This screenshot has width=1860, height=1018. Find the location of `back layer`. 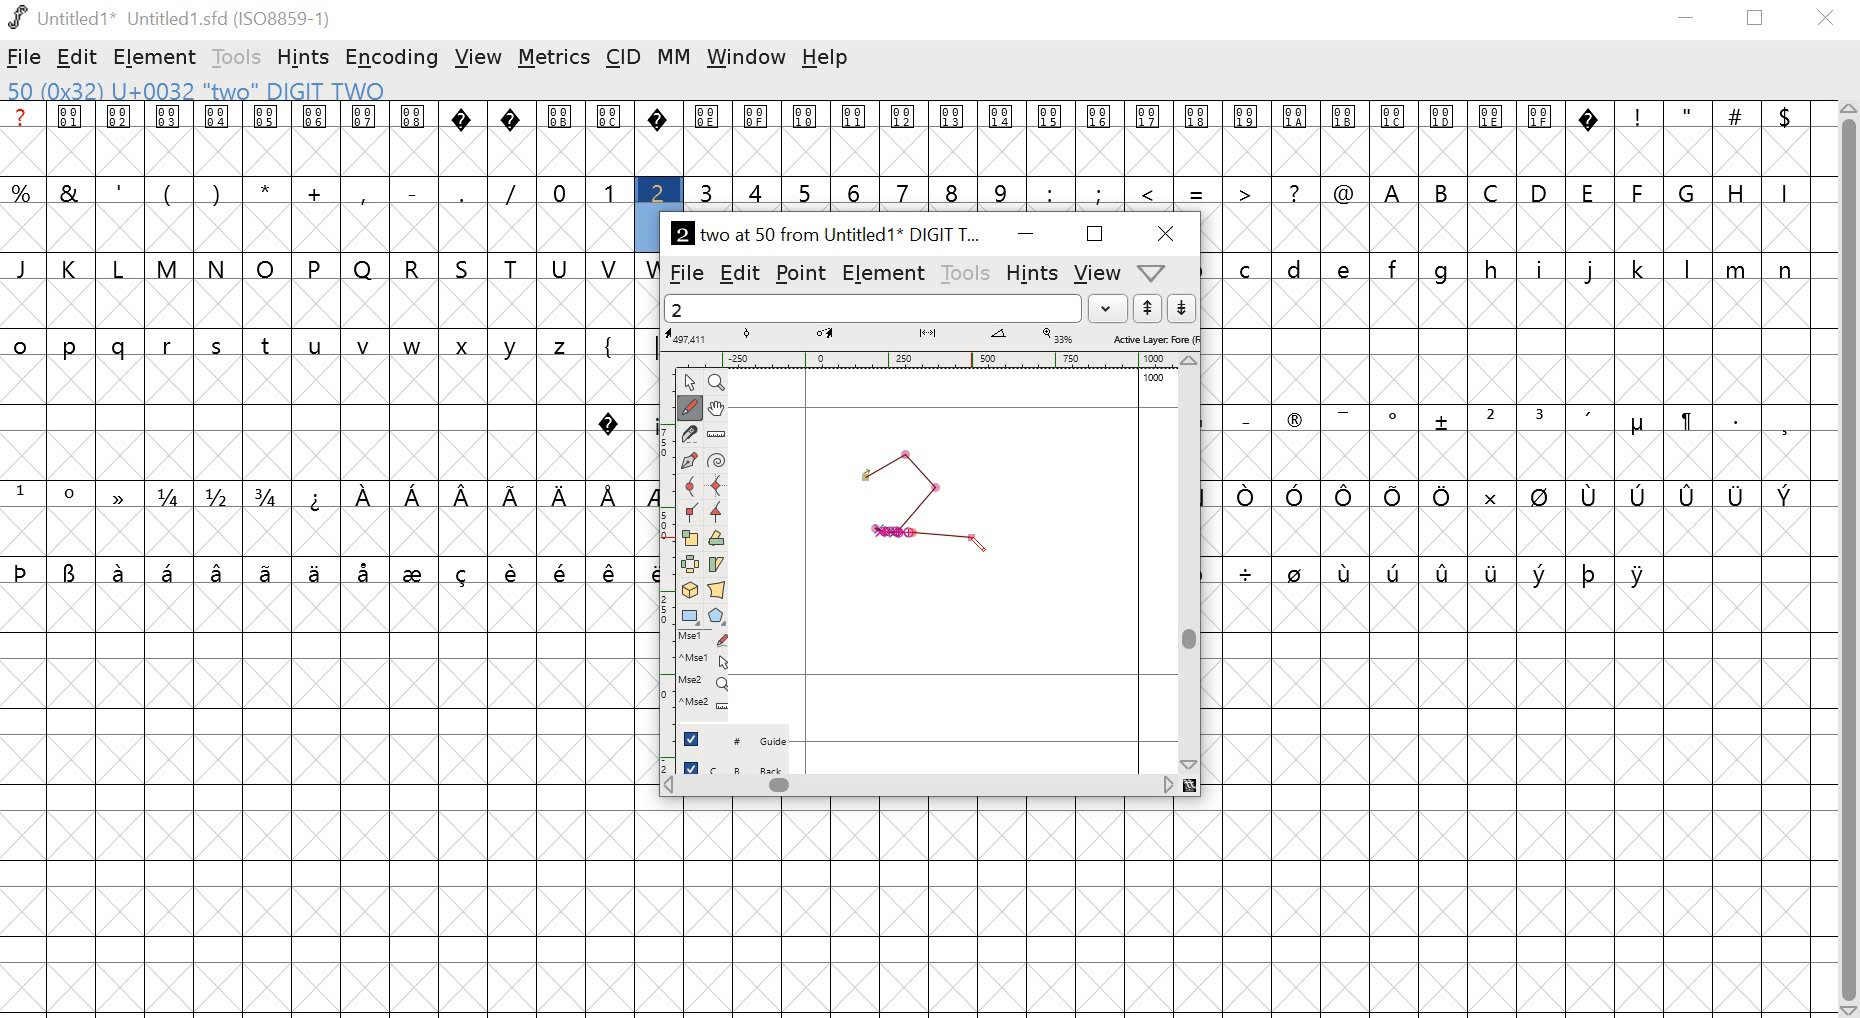

back layer is located at coordinates (739, 764).